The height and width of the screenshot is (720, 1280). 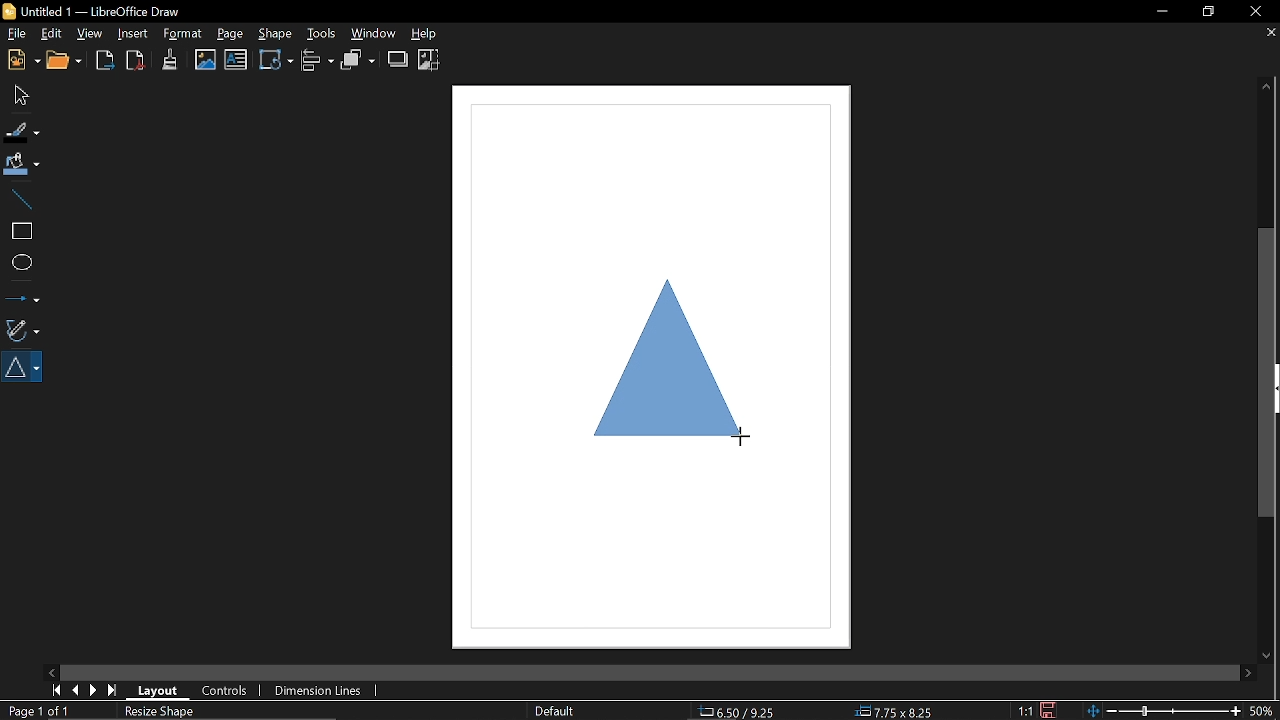 I want to click on Close, so click(x=1254, y=13).